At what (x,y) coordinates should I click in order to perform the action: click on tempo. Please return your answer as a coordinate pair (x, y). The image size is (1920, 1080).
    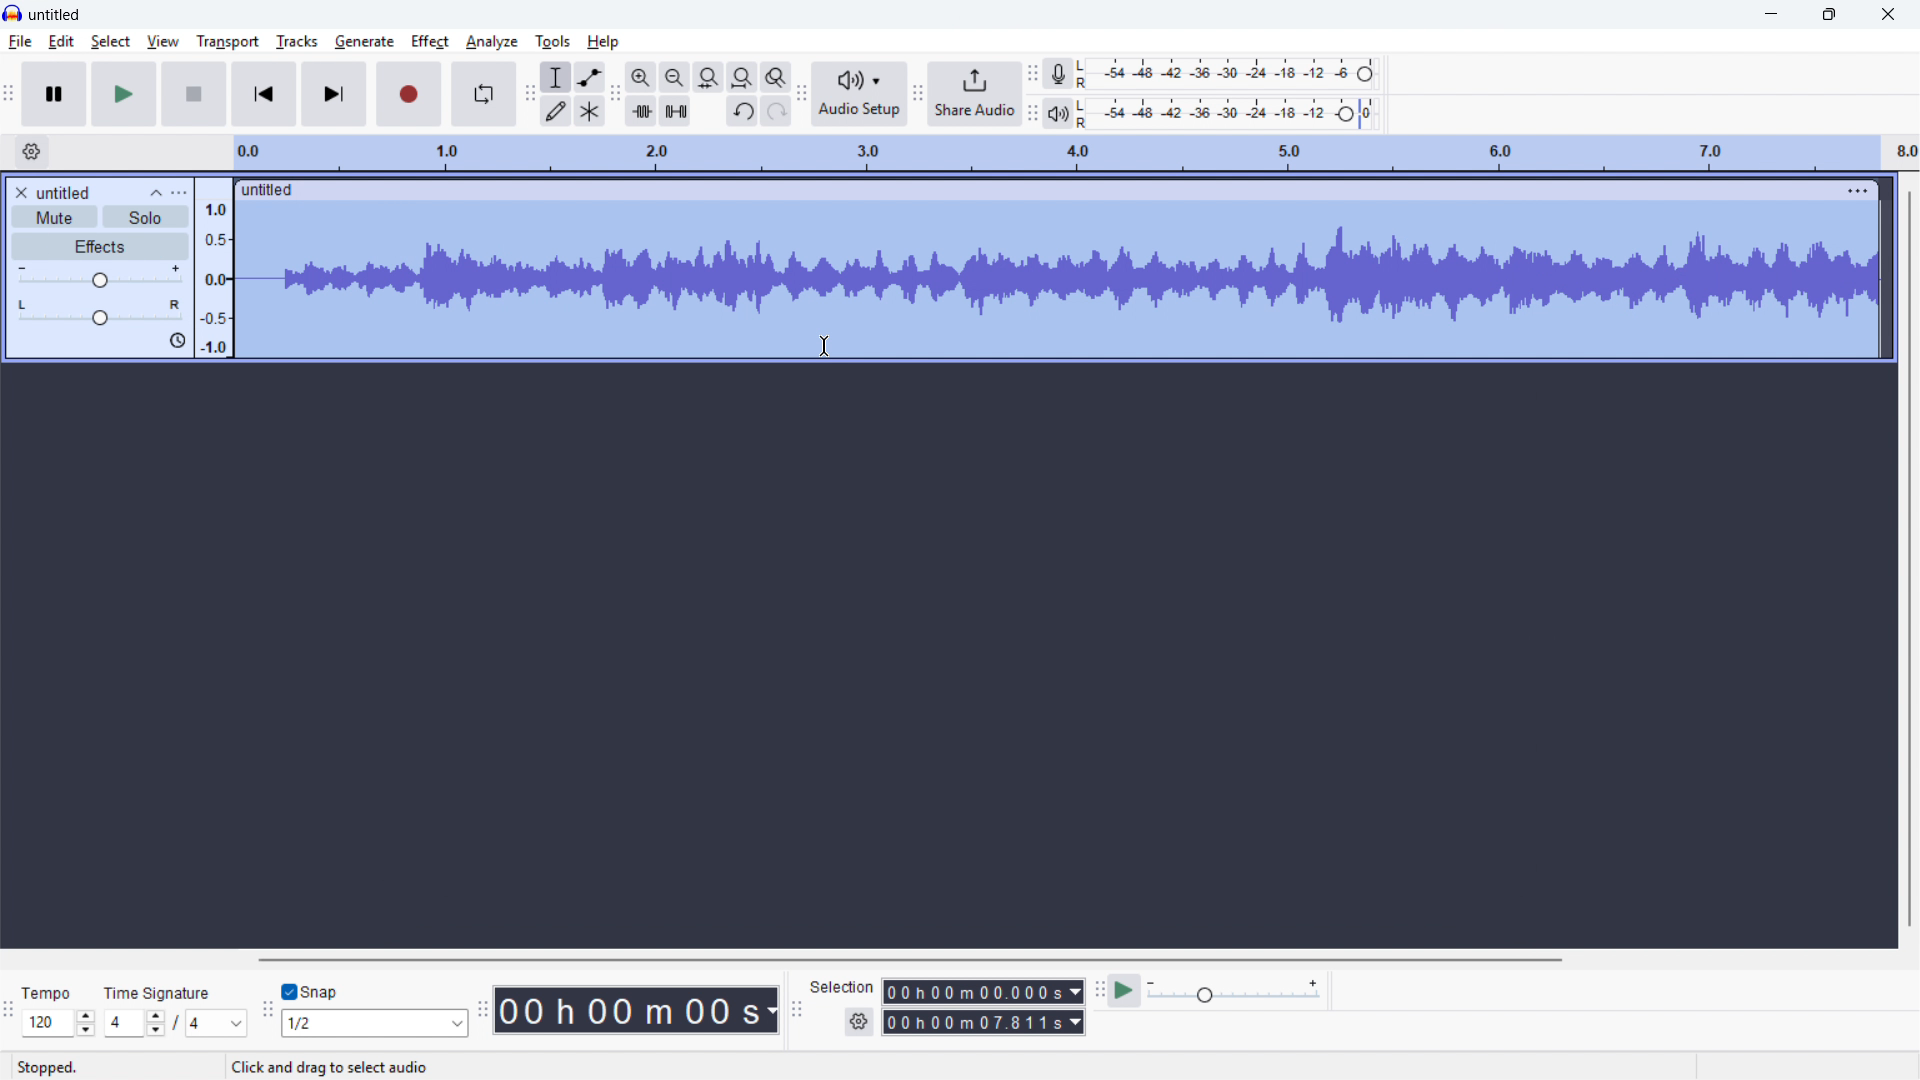
    Looking at the image, I should click on (47, 994).